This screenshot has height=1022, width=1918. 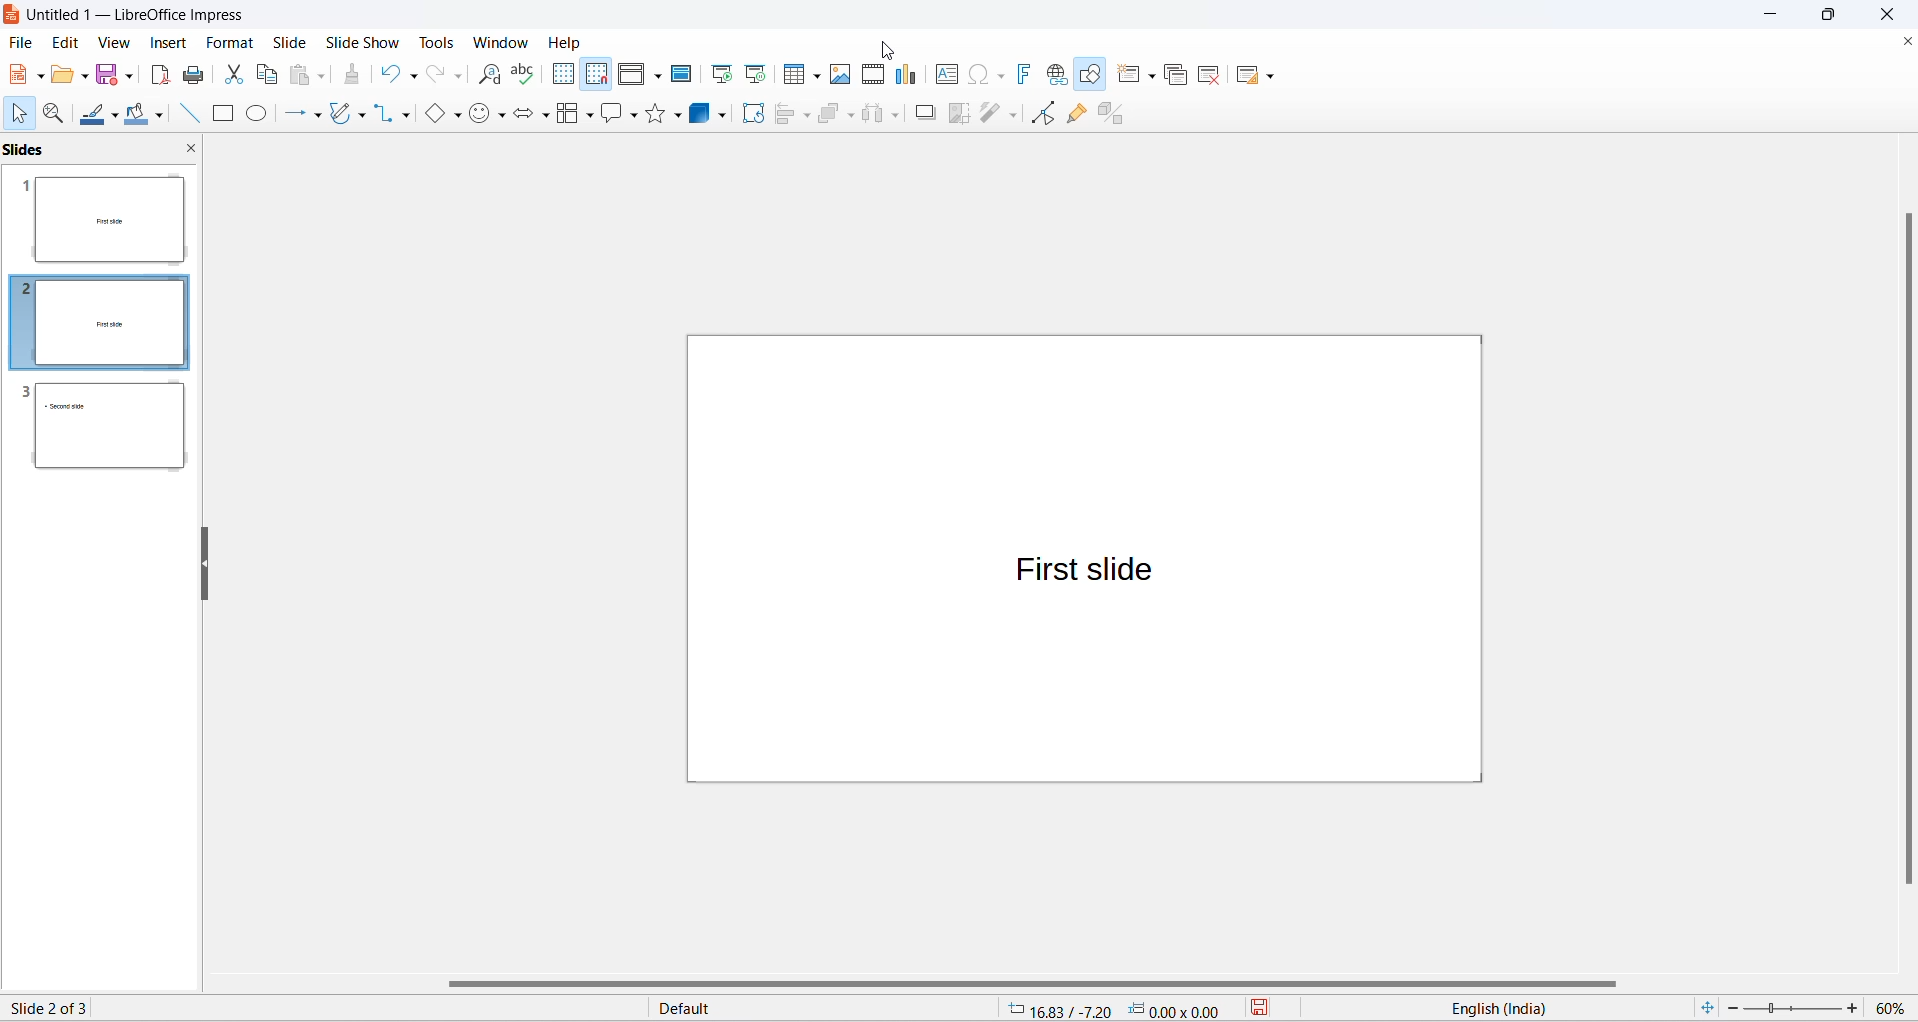 I want to click on insert audio and video, so click(x=872, y=74).